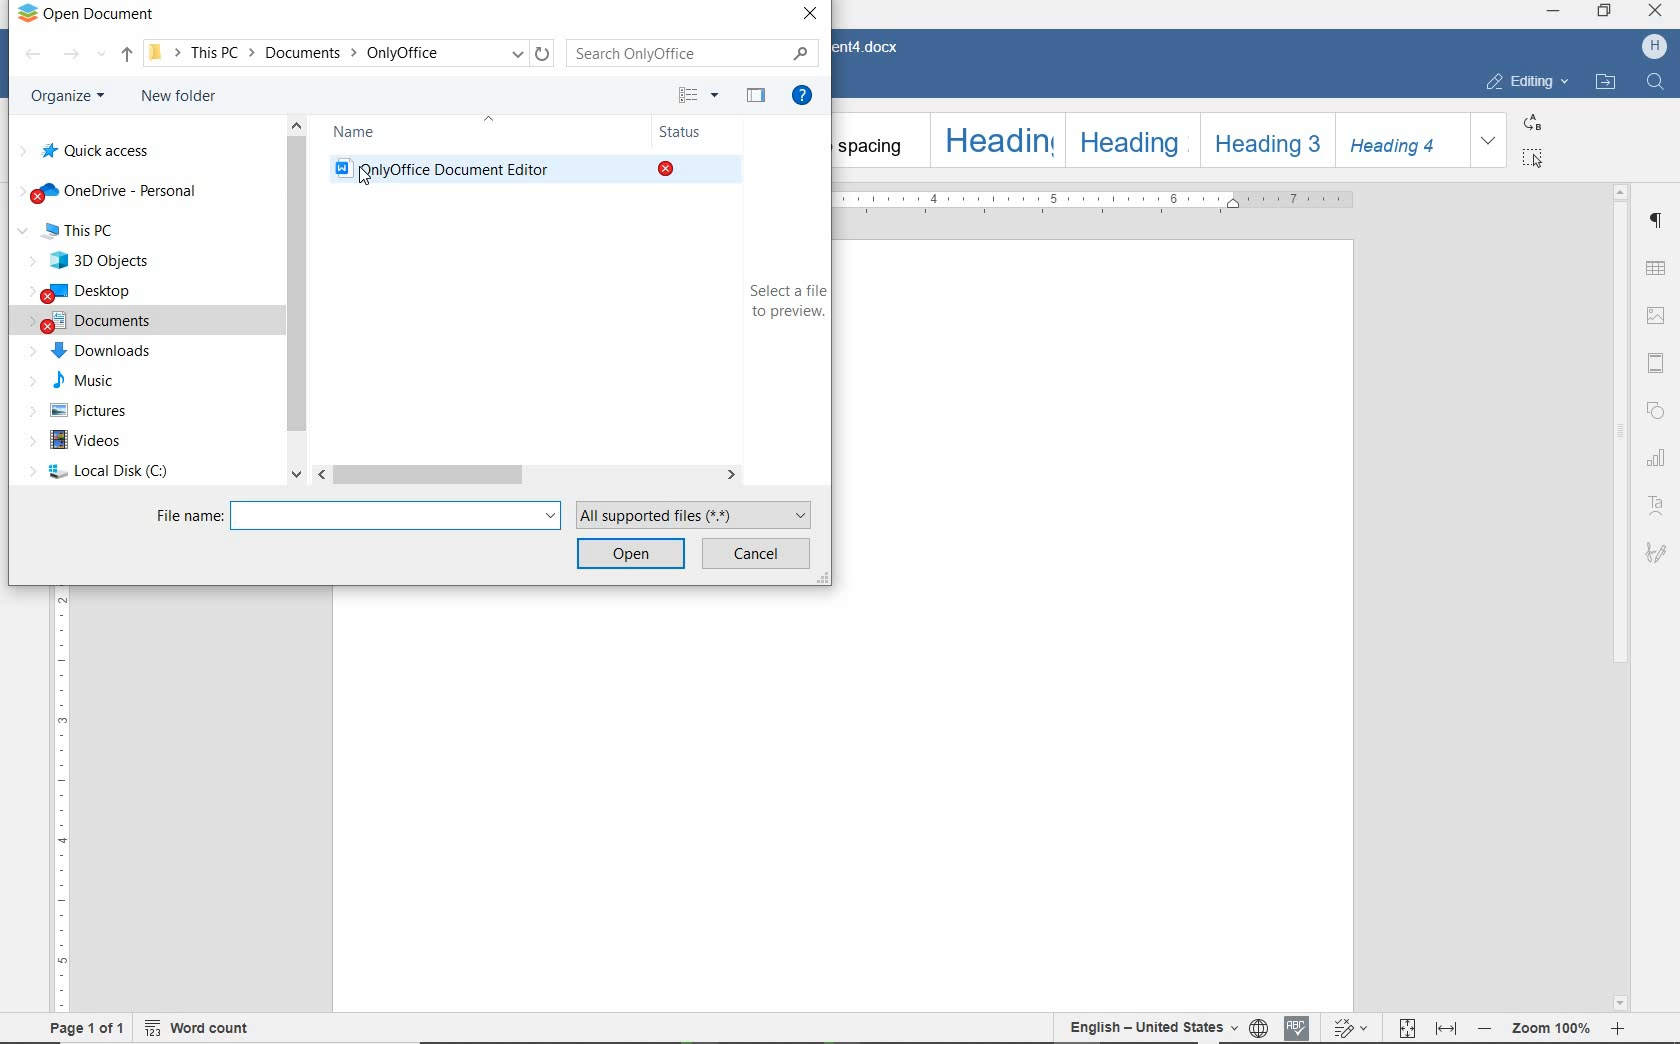 The width and height of the screenshot is (1680, 1044). I want to click on Find, so click(1659, 91).